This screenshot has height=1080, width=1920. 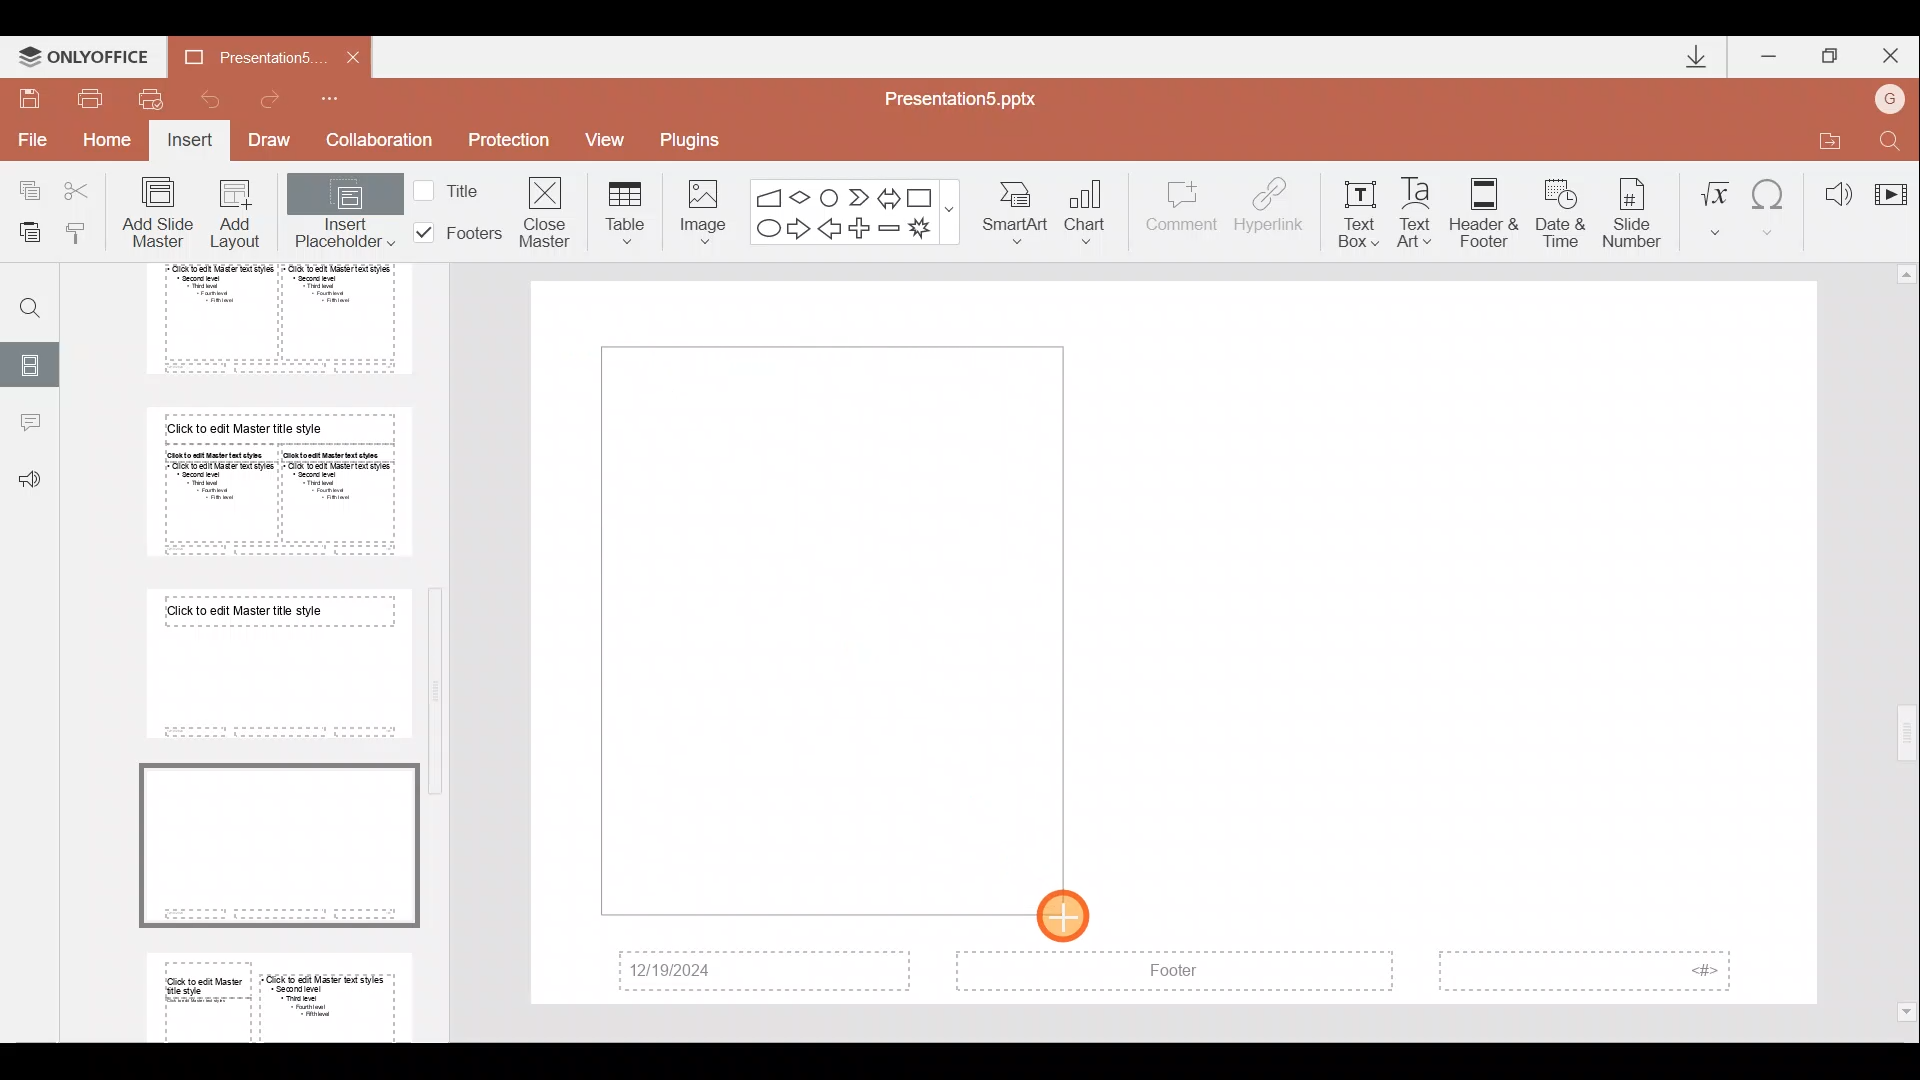 What do you see at coordinates (29, 235) in the screenshot?
I see `Paste` at bounding box center [29, 235].